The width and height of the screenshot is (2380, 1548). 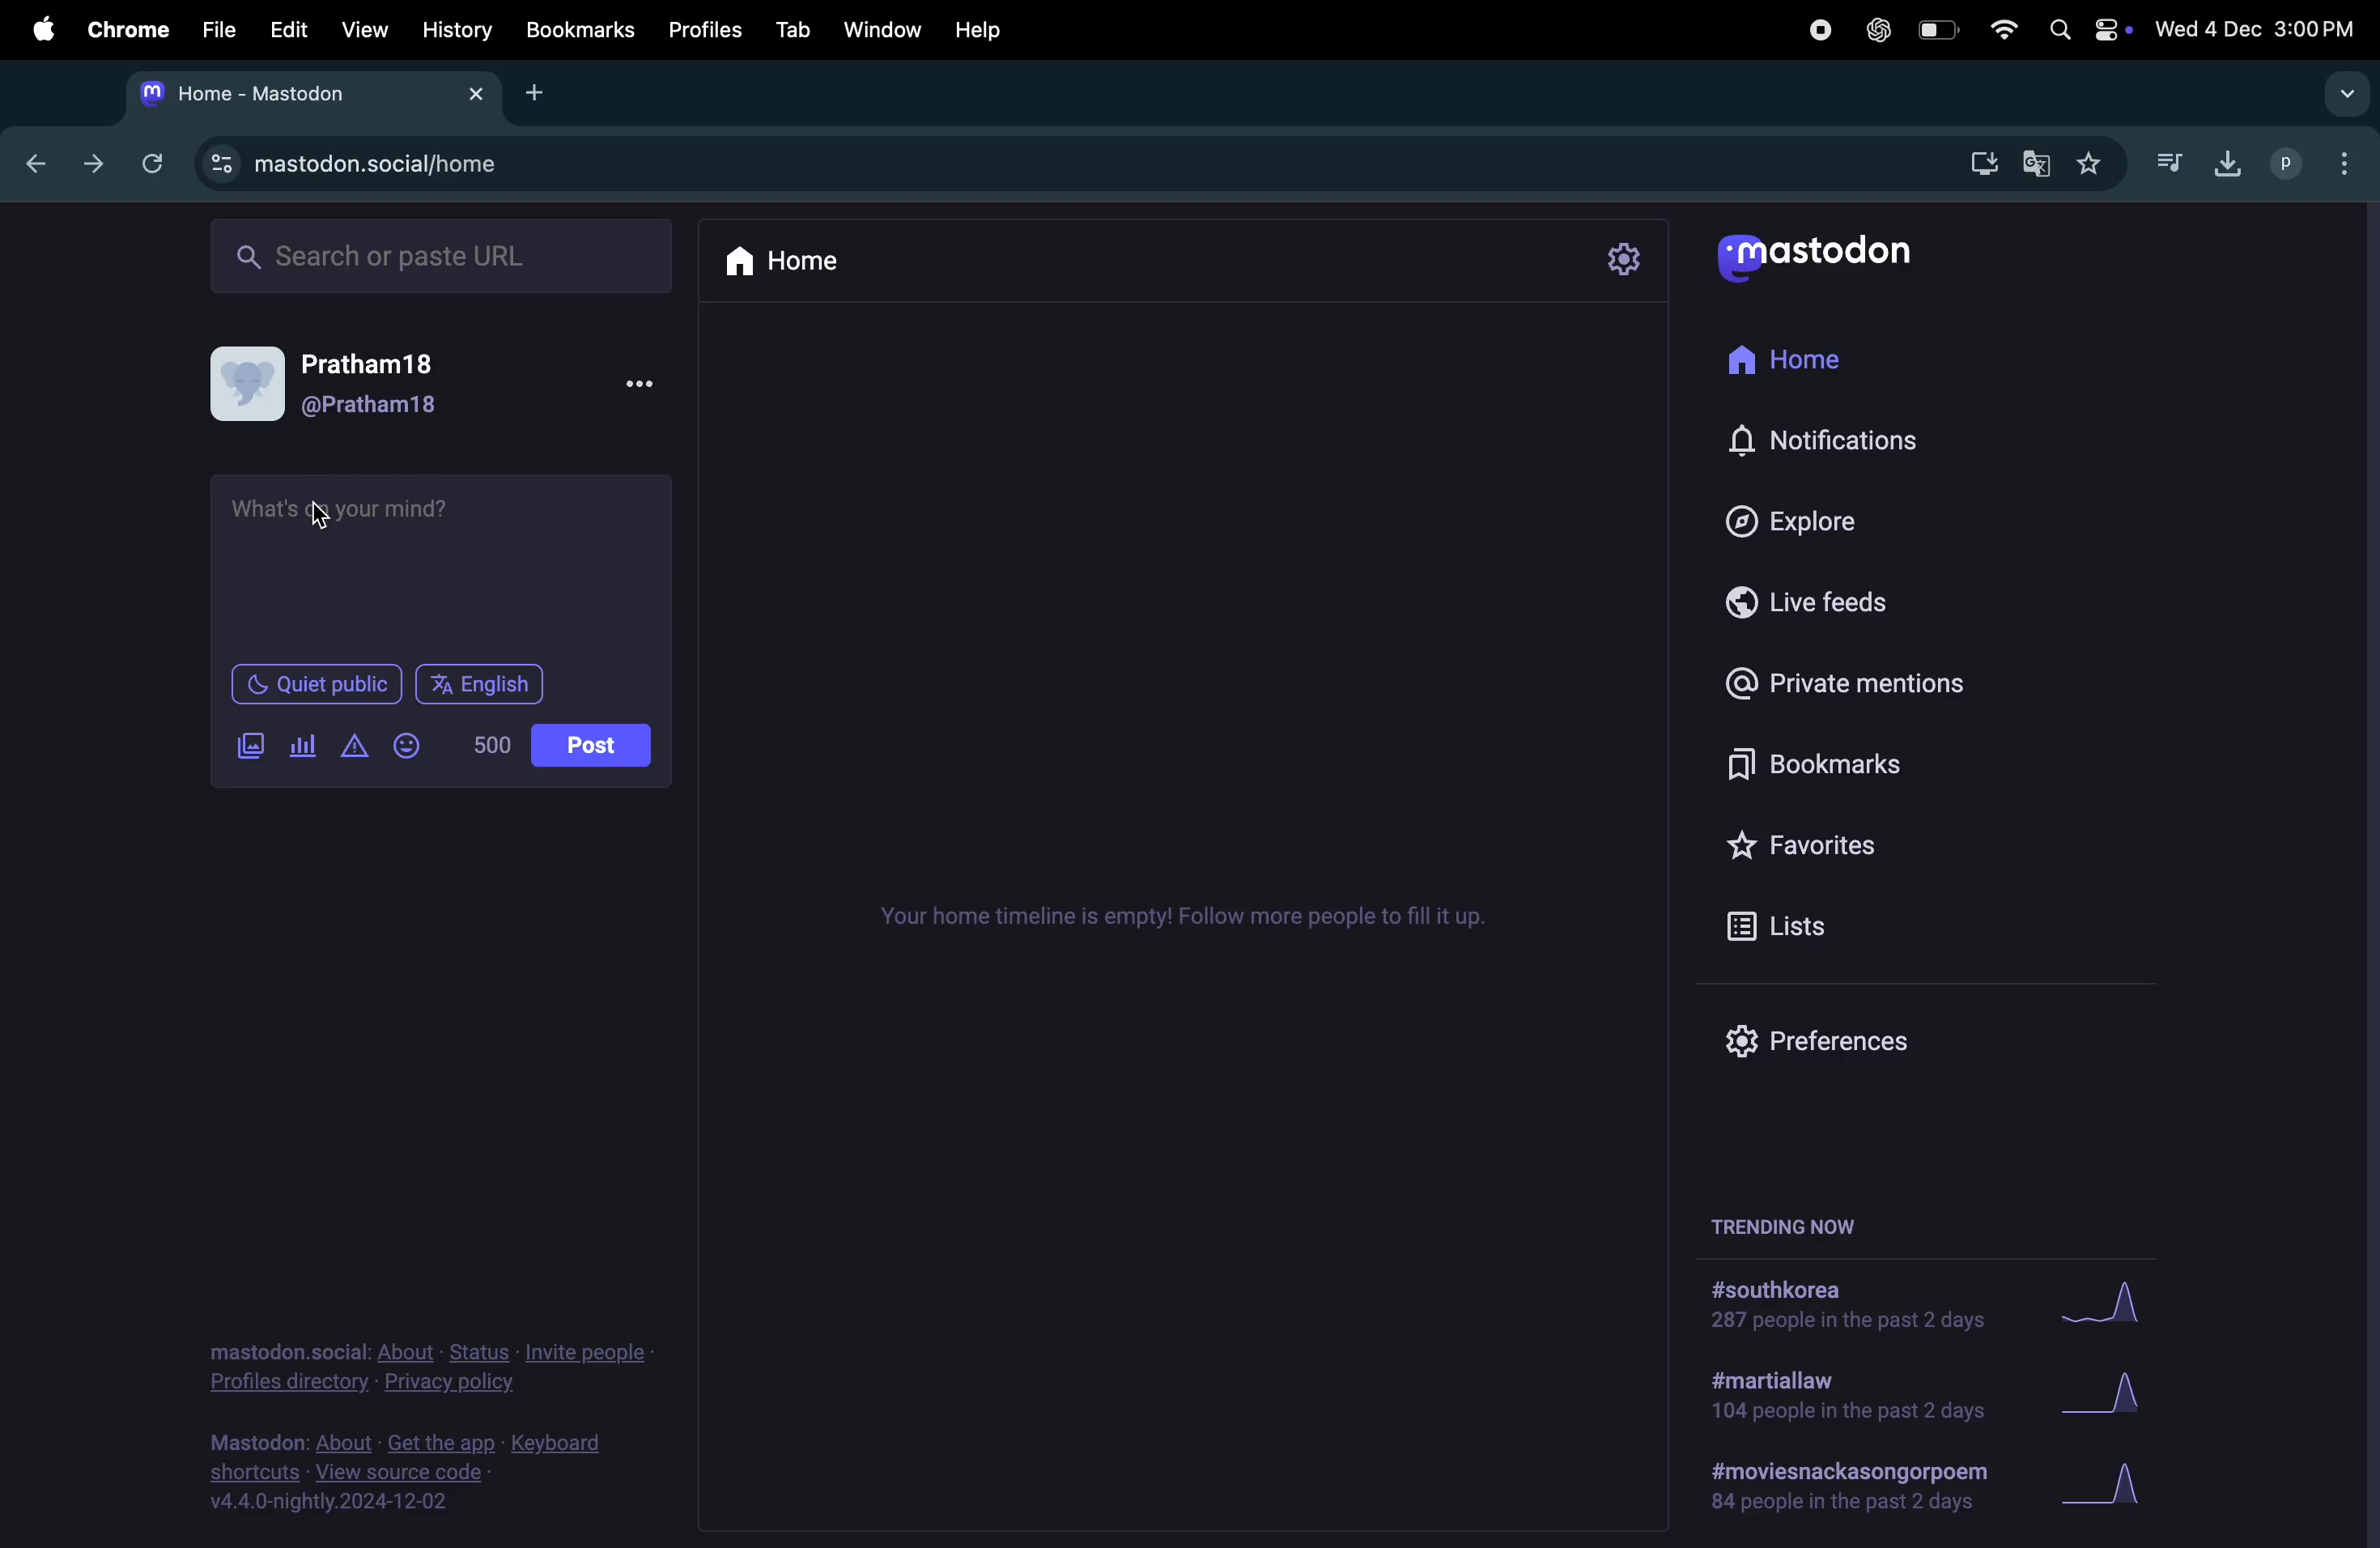 I want to click on alert, so click(x=353, y=746).